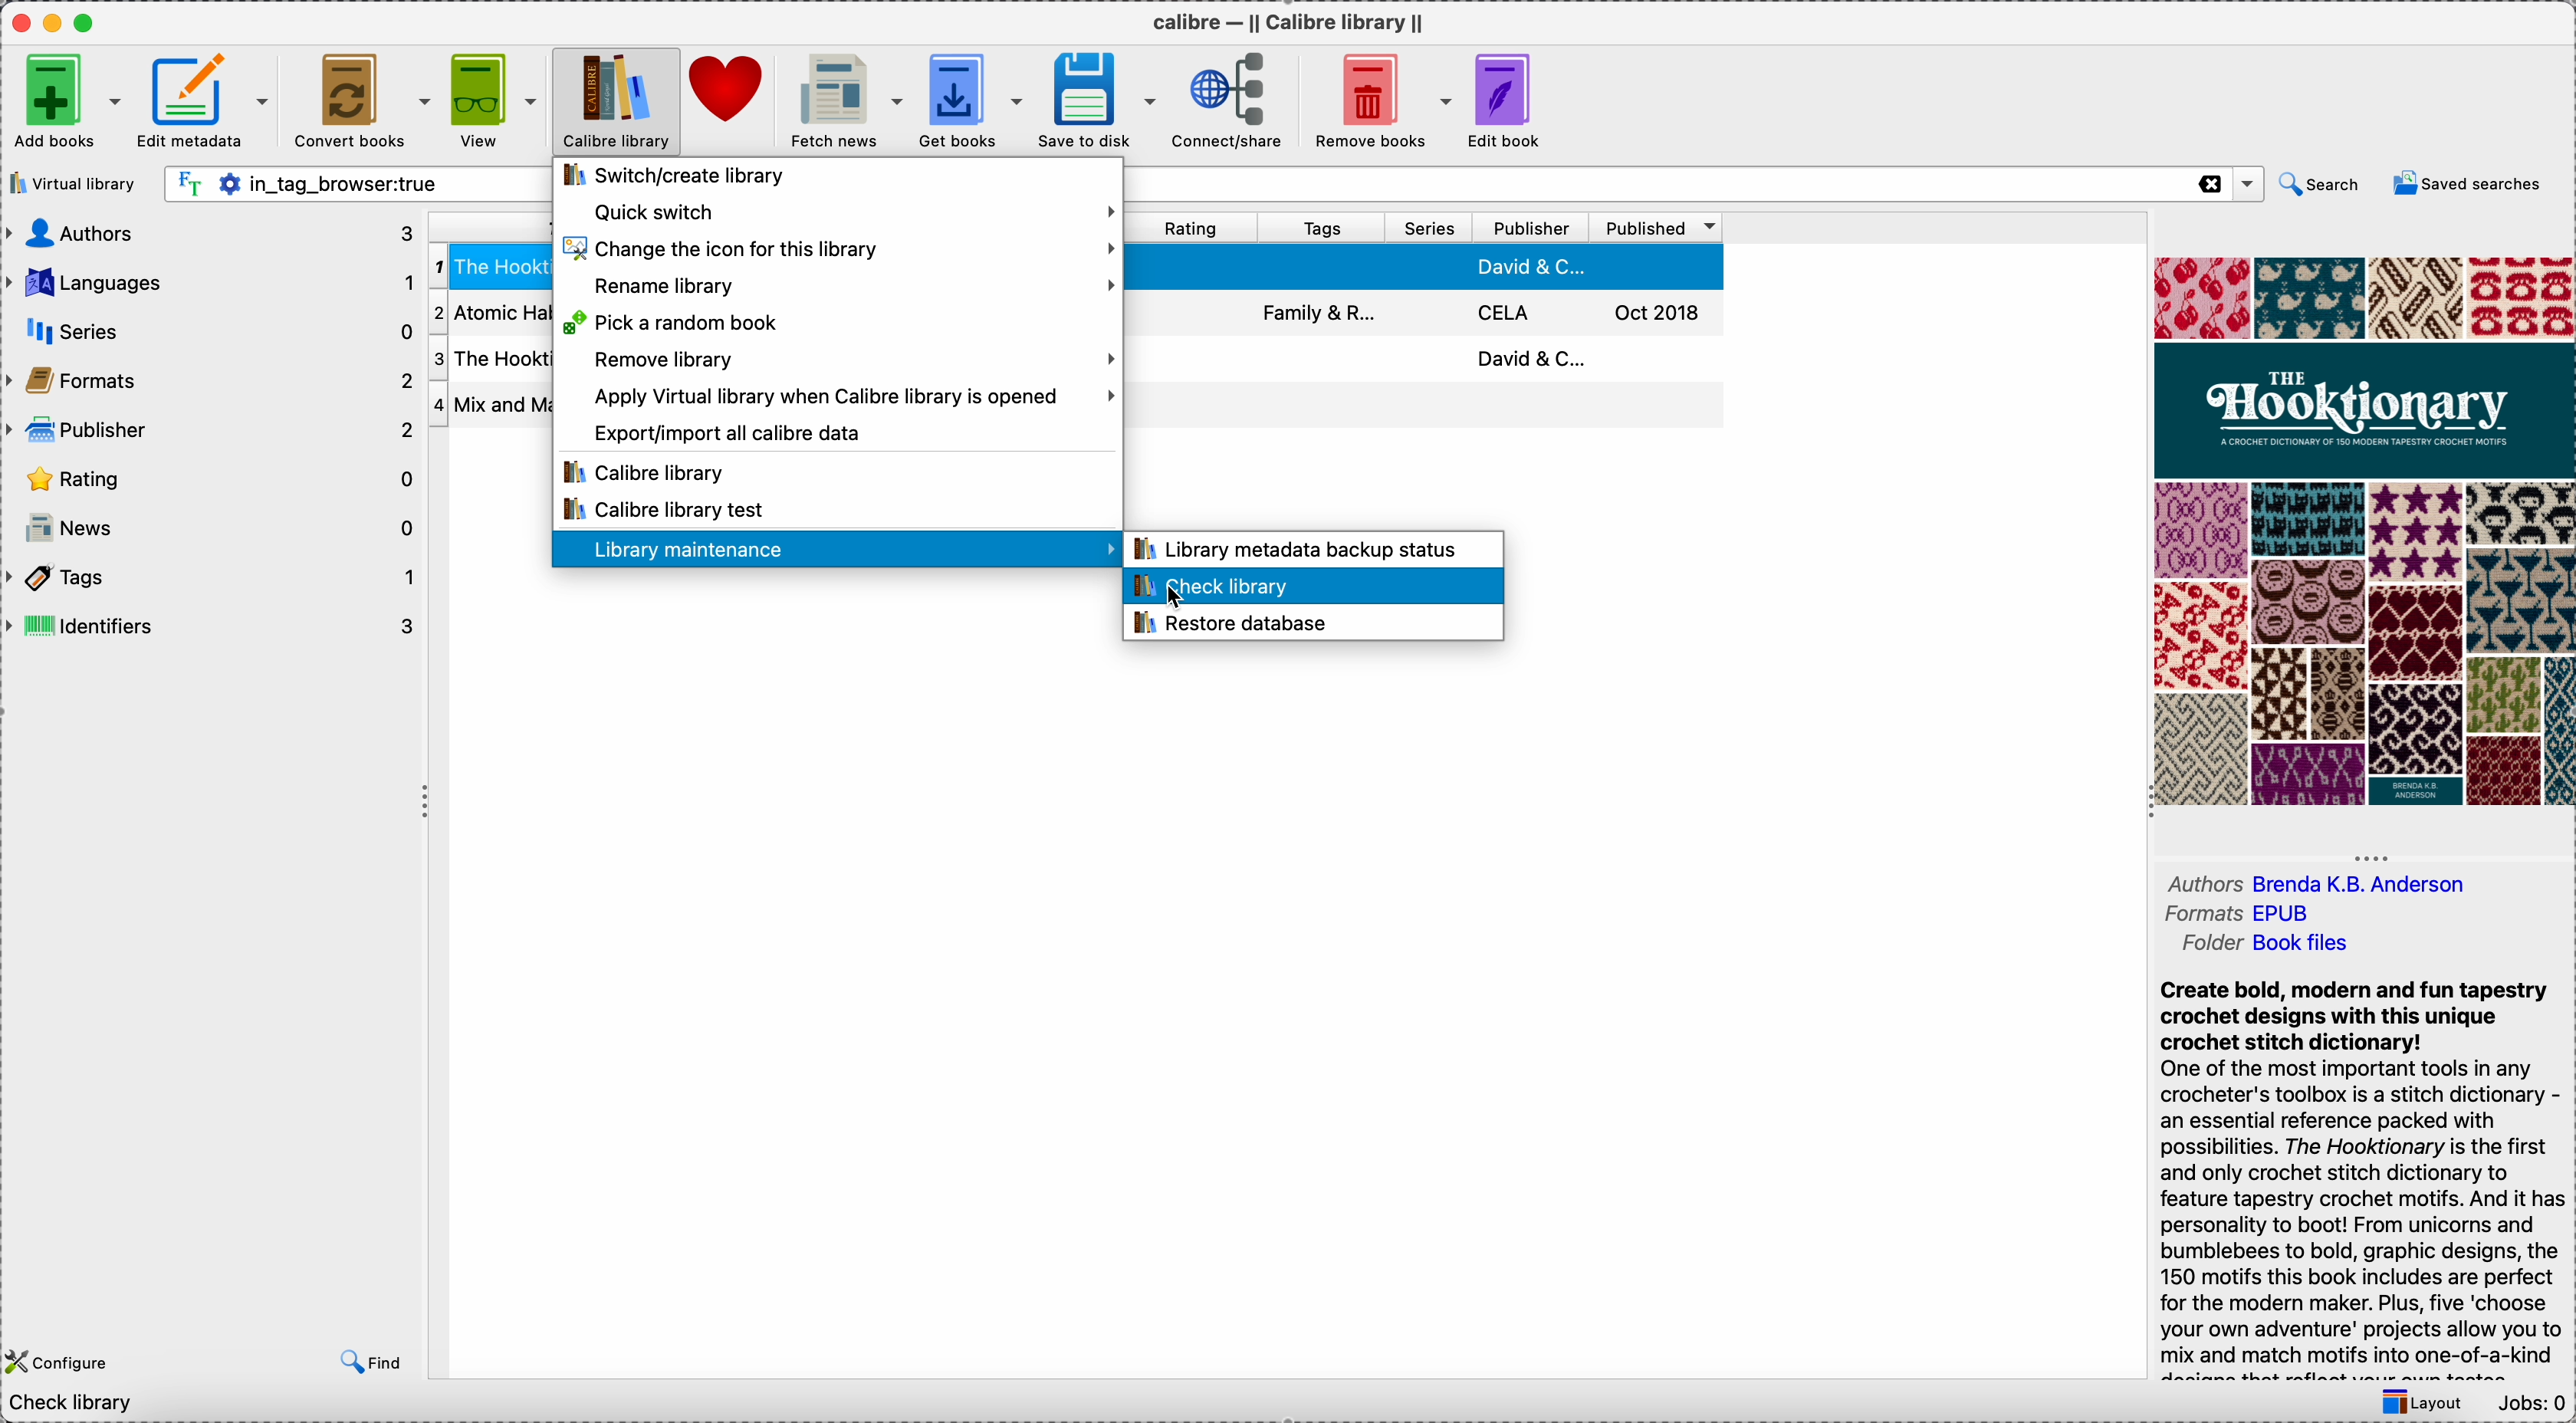  What do you see at coordinates (2533, 1404) in the screenshot?
I see `Jobs: 0` at bounding box center [2533, 1404].